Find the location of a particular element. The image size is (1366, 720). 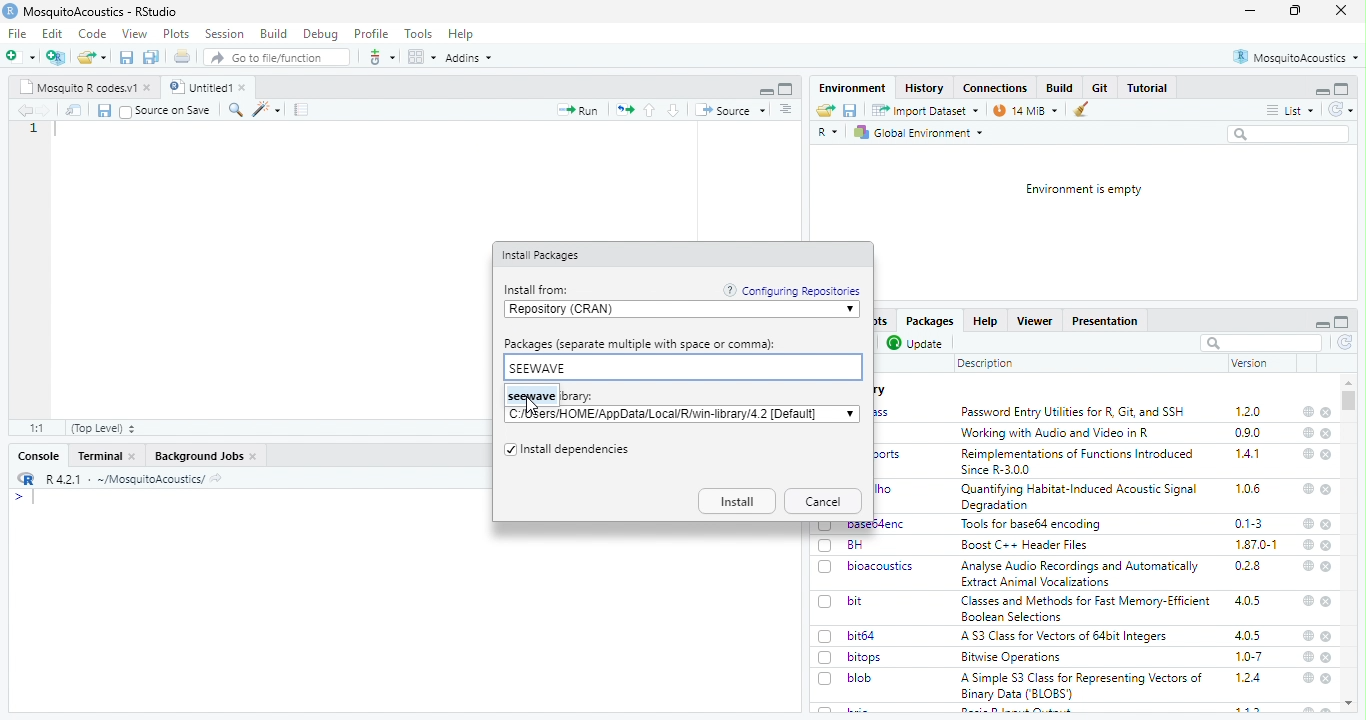

cursor is located at coordinates (532, 406).